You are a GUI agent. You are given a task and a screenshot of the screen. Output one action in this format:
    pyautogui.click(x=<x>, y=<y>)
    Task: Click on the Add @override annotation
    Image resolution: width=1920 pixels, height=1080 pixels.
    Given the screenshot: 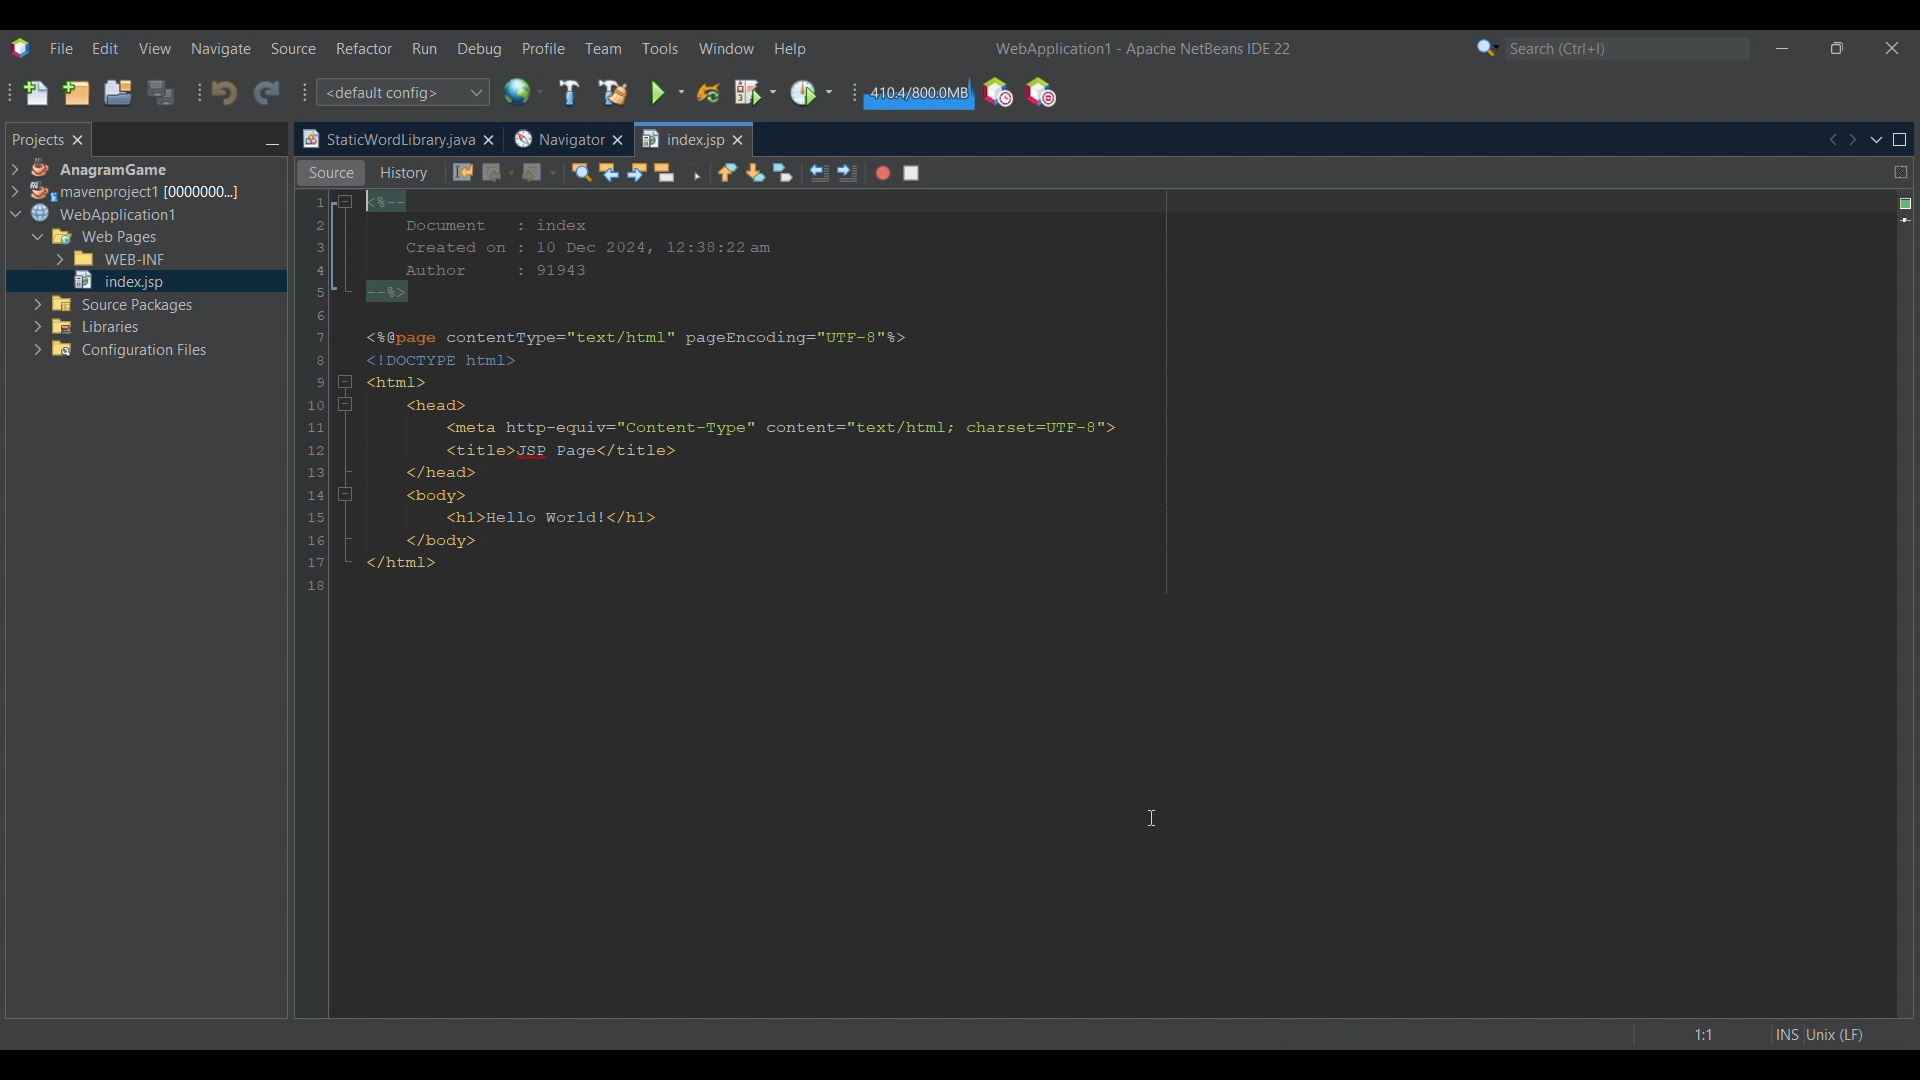 What is the action you would take?
    pyautogui.click(x=1905, y=878)
    